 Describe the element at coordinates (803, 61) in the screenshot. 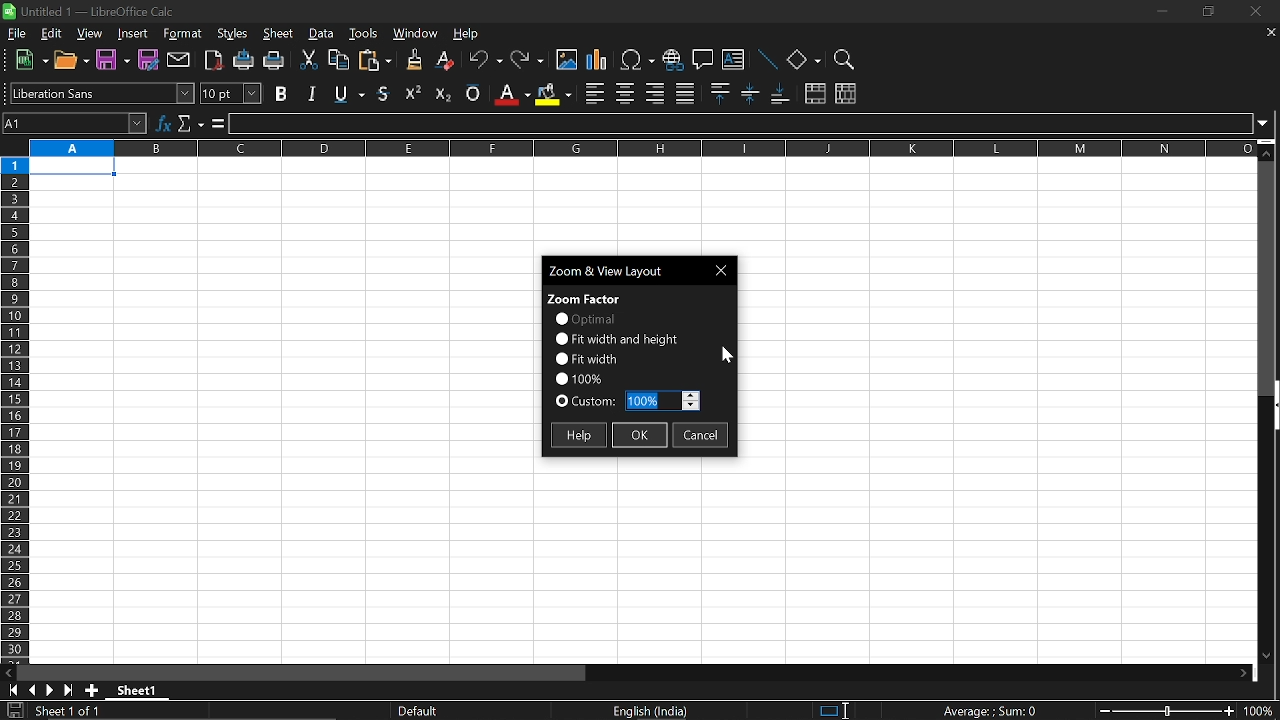

I see `shapes` at that location.